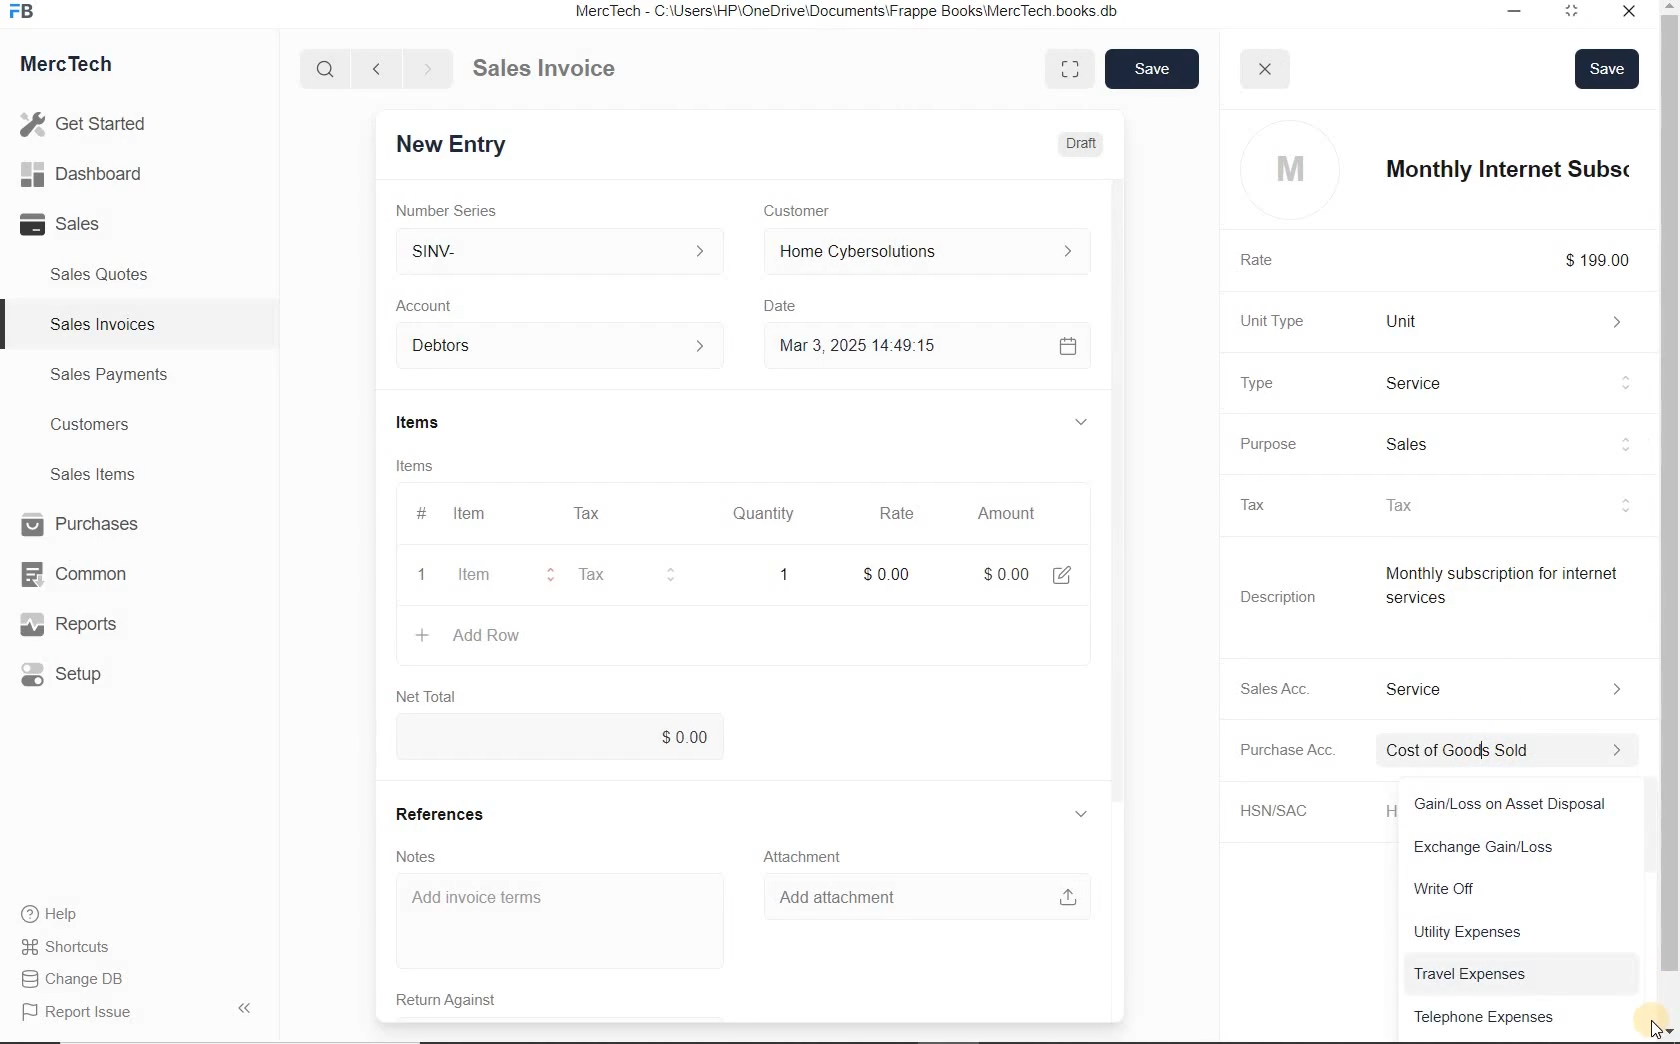 This screenshot has width=1680, height=1044. I want to click on New Entry, so click(468, 143).